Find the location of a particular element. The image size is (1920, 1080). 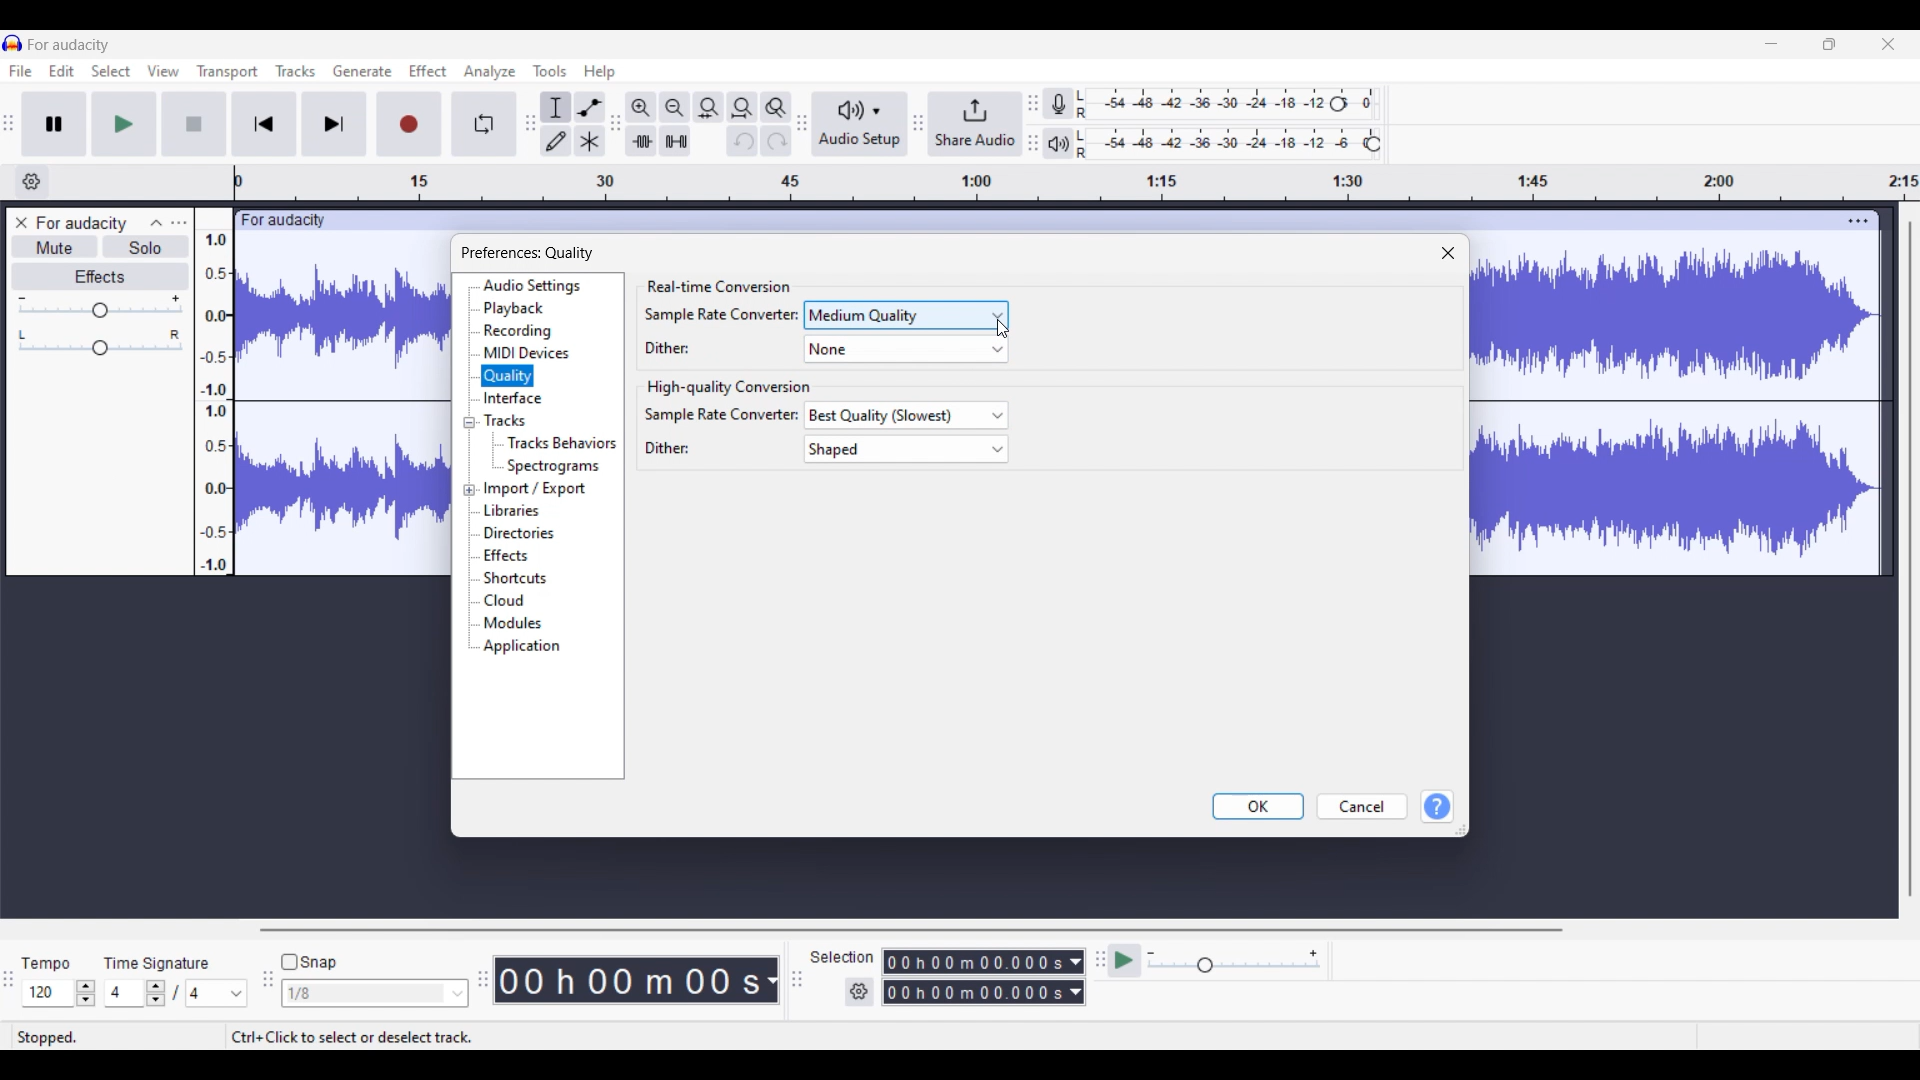

Current project name is located at coordinates (69, 45).